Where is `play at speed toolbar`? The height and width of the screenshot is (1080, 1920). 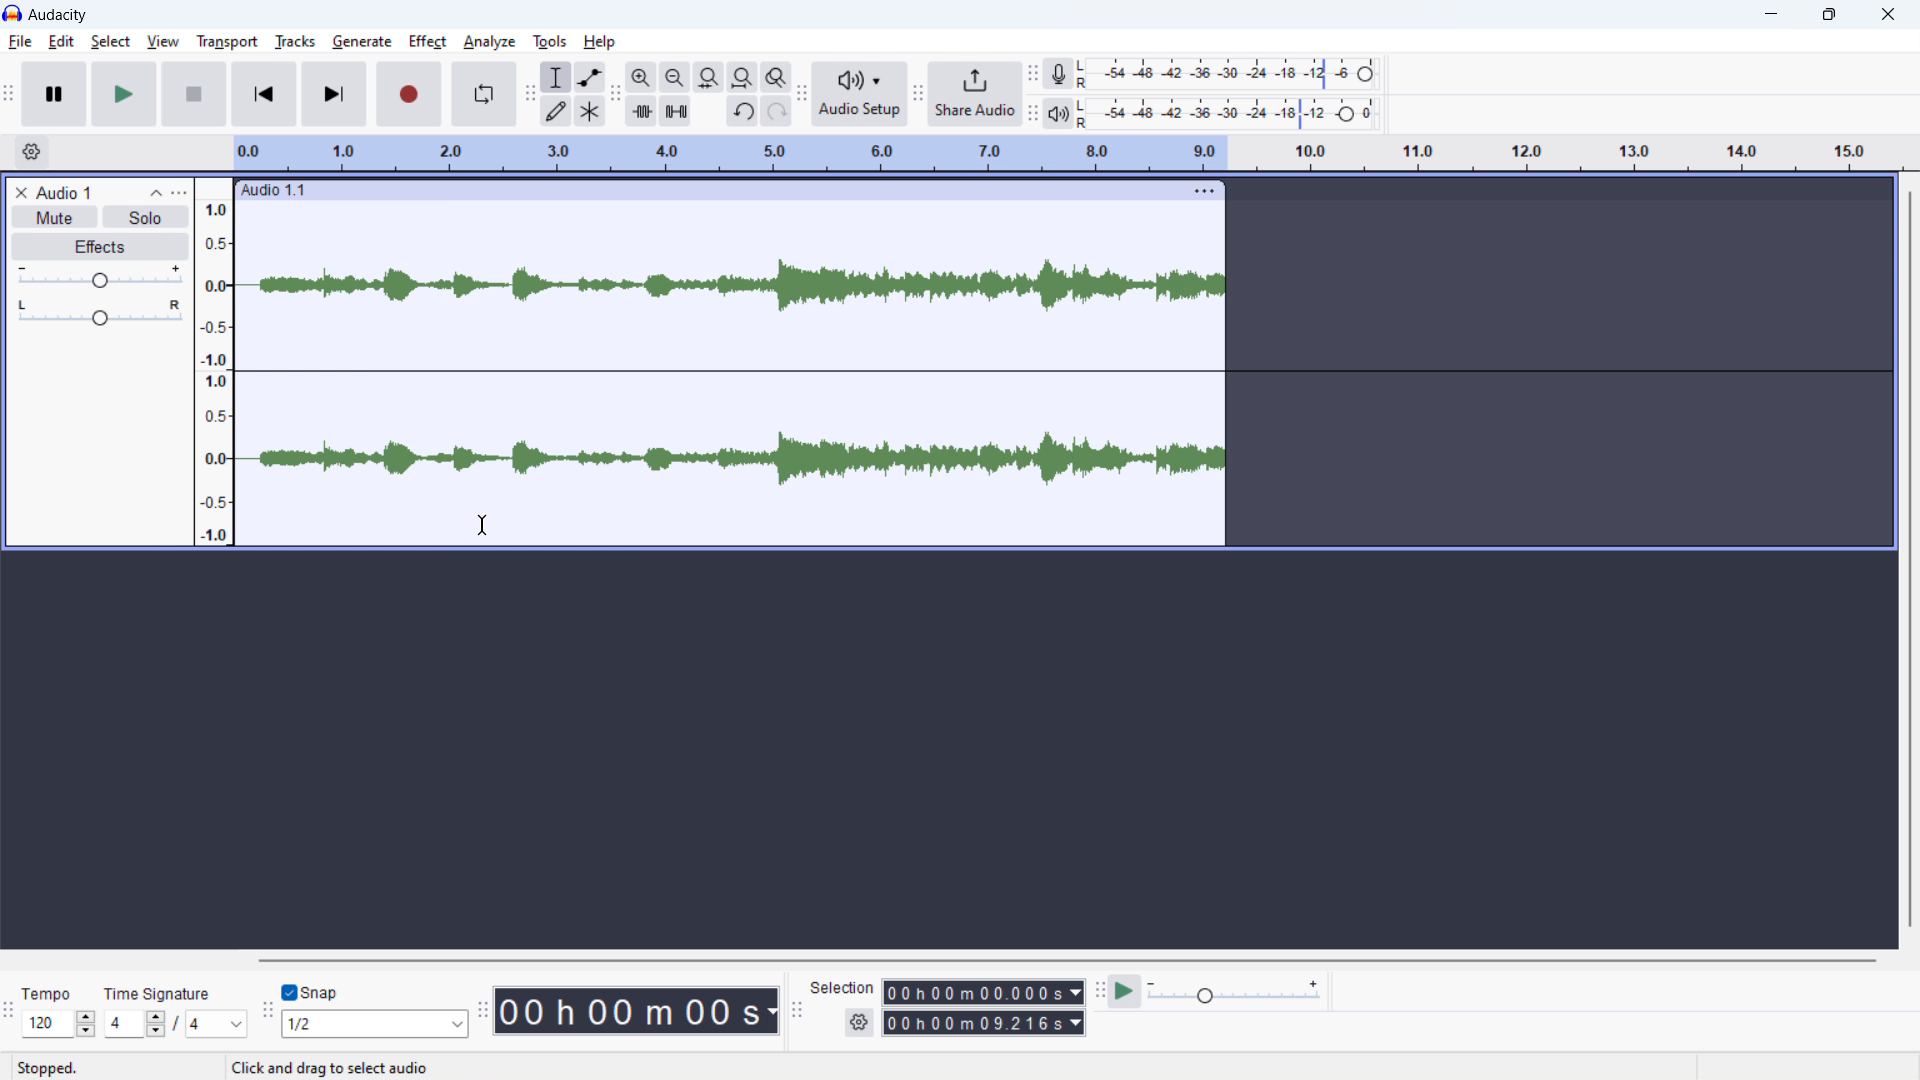 play at speed toolbar is located at coordinates (1098, 991).